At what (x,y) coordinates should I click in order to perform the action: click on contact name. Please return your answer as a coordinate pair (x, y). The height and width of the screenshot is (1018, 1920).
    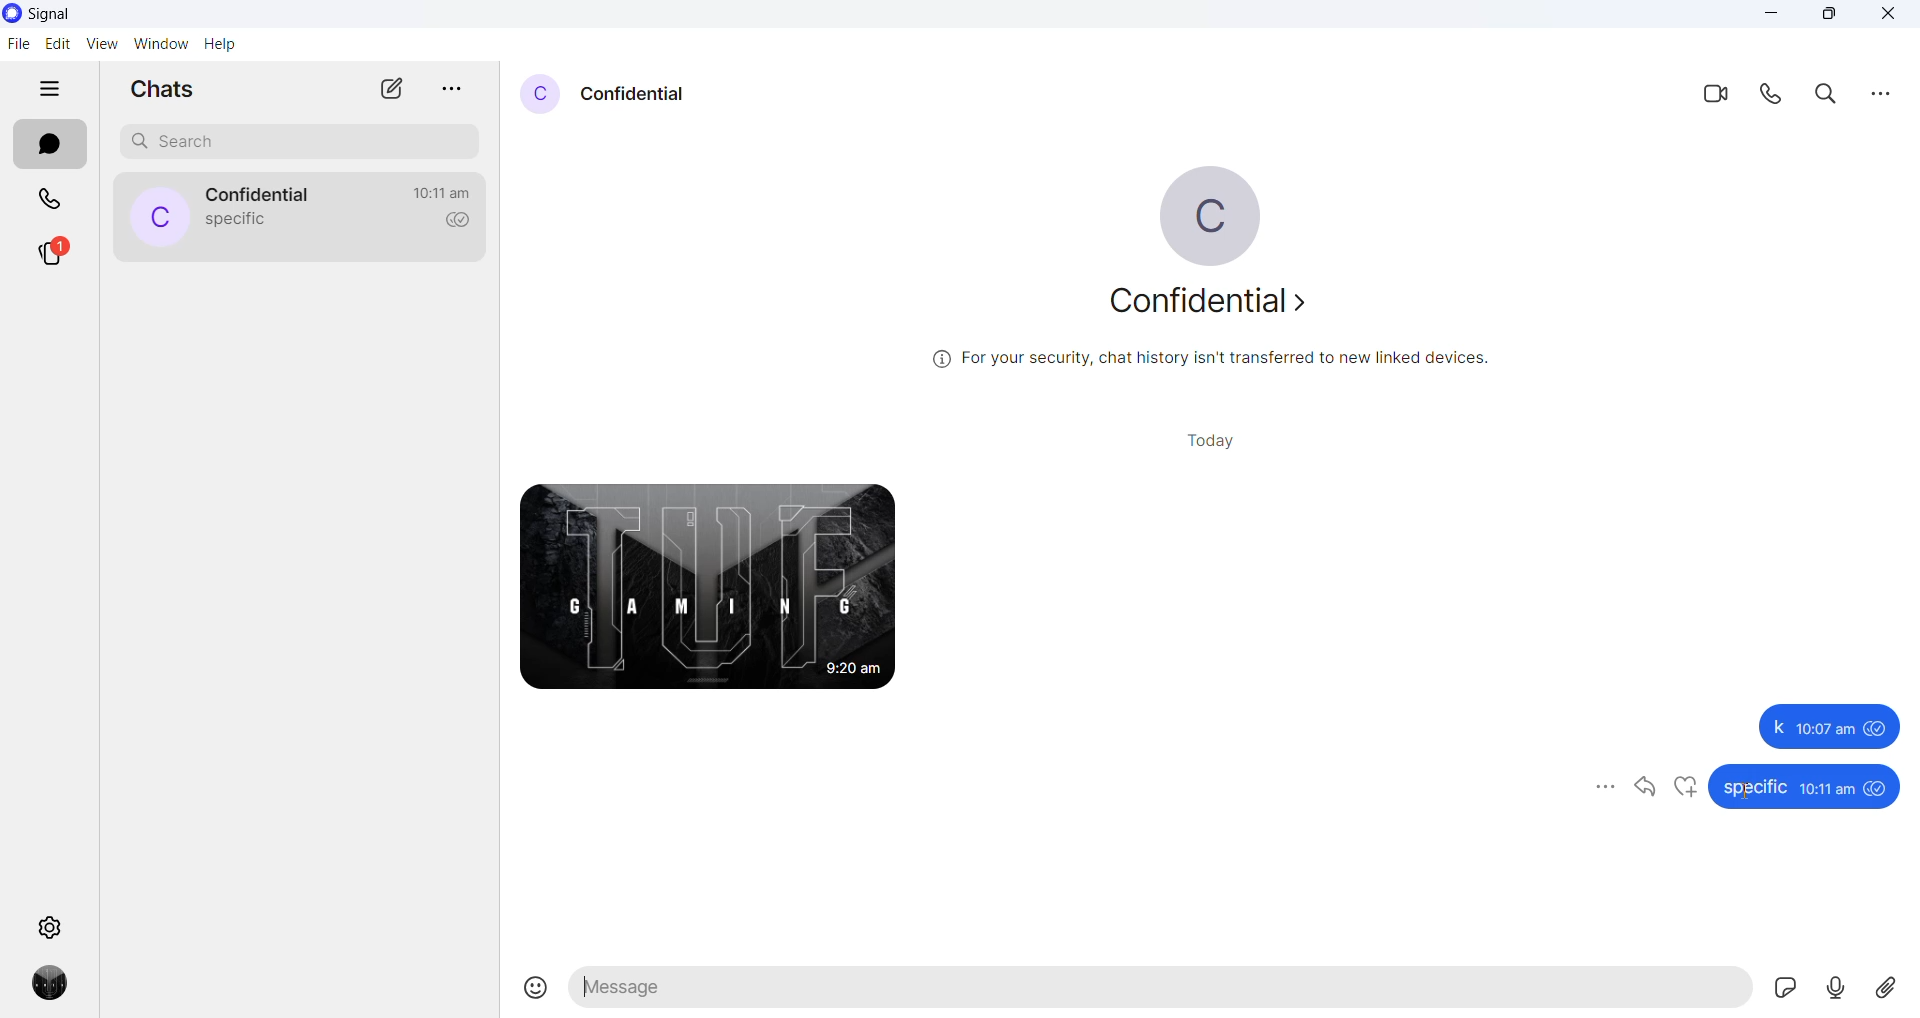
    Looking at the image, I should click on (635, 96).